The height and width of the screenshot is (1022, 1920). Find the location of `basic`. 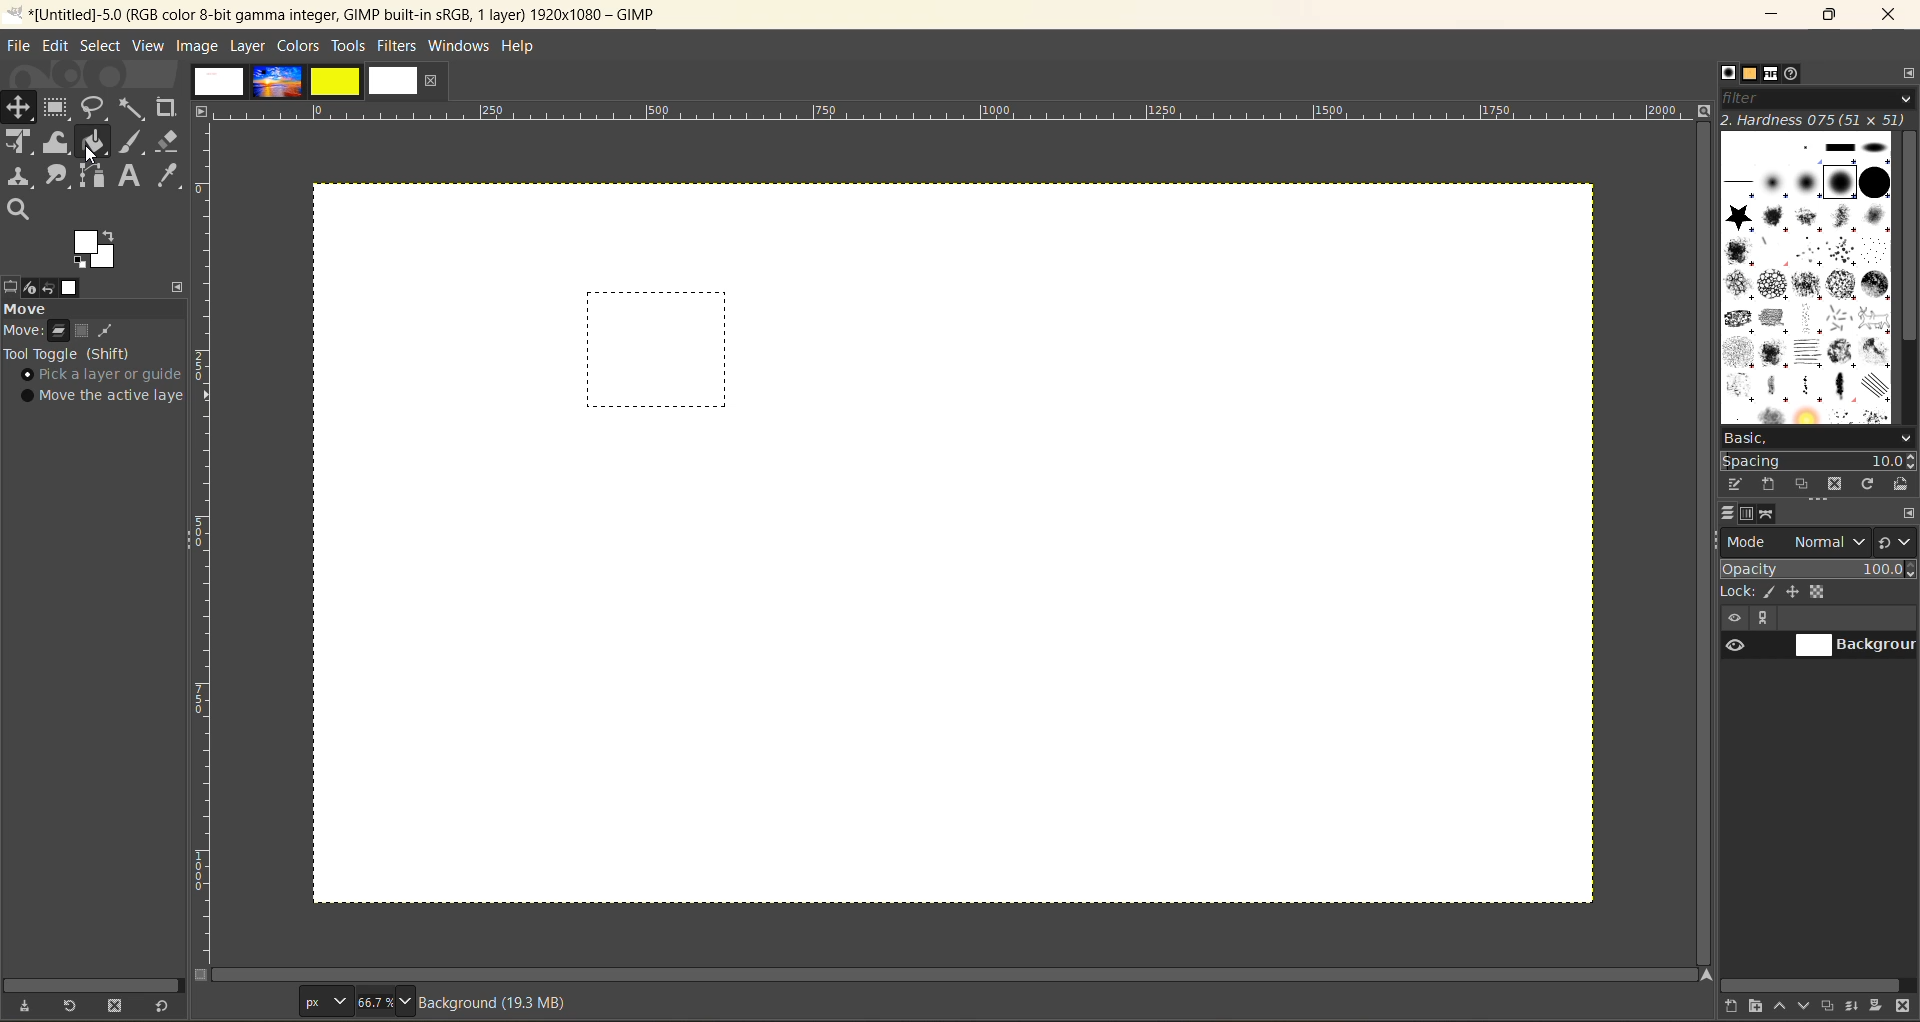

basic is located at coordinates (1820, 438).